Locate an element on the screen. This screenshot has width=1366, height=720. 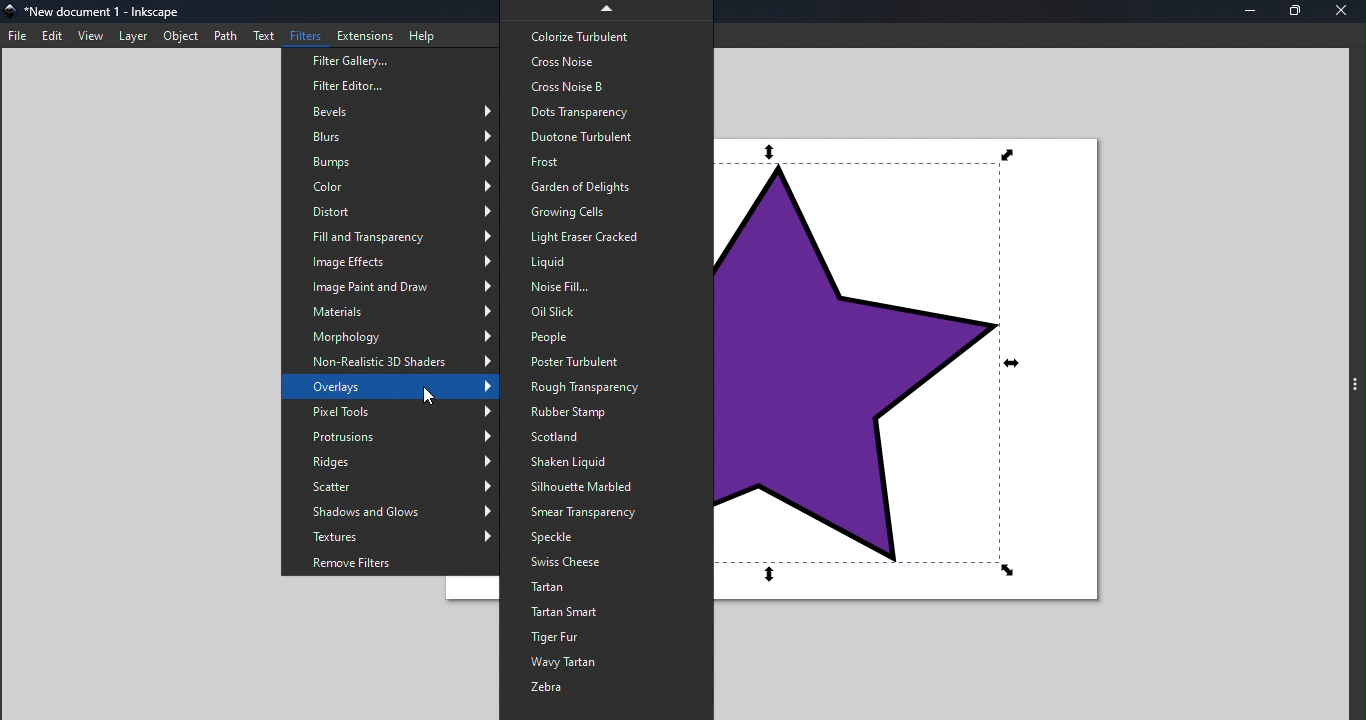
Close is located at coordinates (1343, 14).